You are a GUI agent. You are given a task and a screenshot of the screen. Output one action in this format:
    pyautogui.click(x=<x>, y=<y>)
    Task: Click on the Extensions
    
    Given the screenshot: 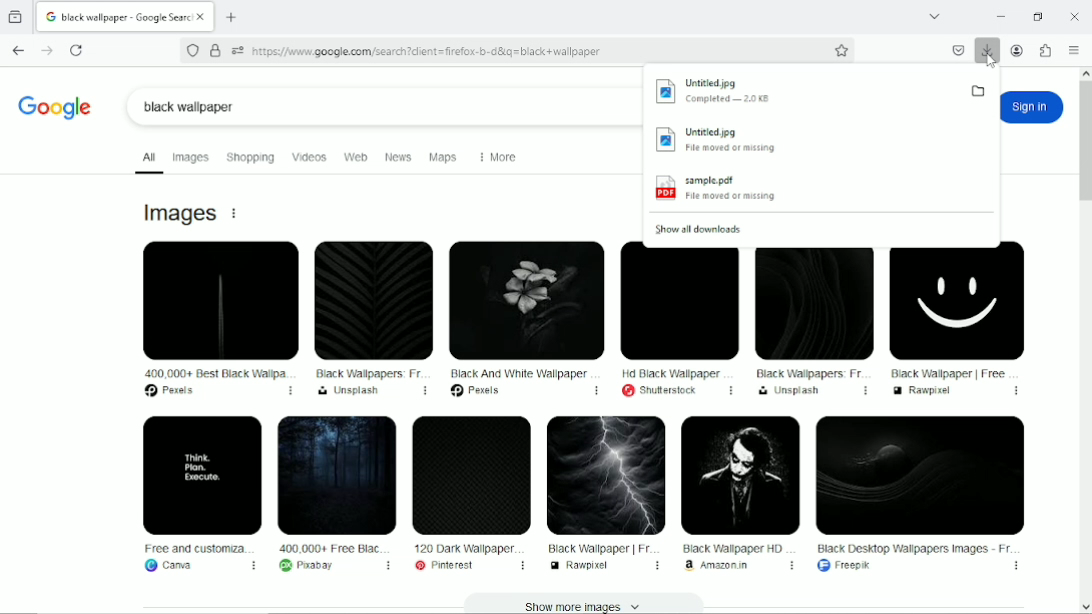 What is the action you would take?
    pyautogui.click(x=1045, y=50)
    